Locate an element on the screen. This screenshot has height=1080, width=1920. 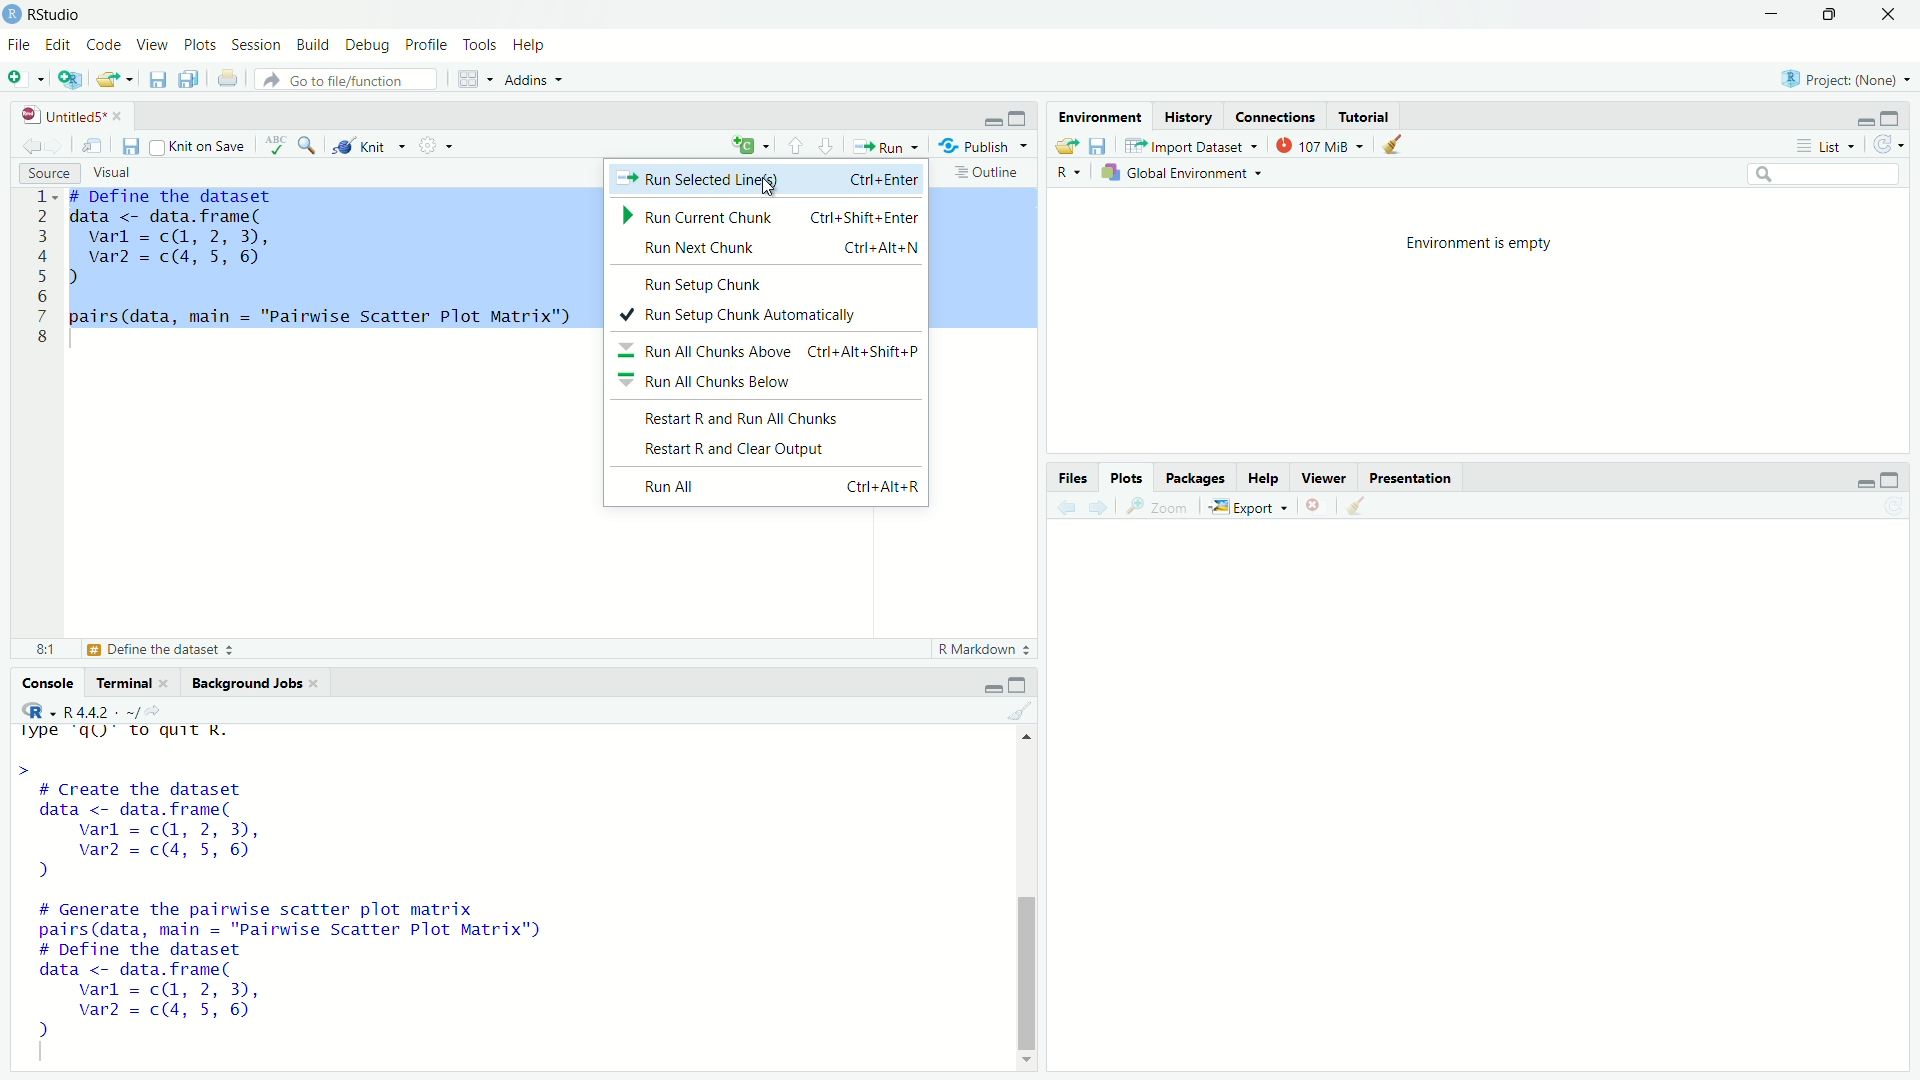
History is located at coordinates (1188, 116).